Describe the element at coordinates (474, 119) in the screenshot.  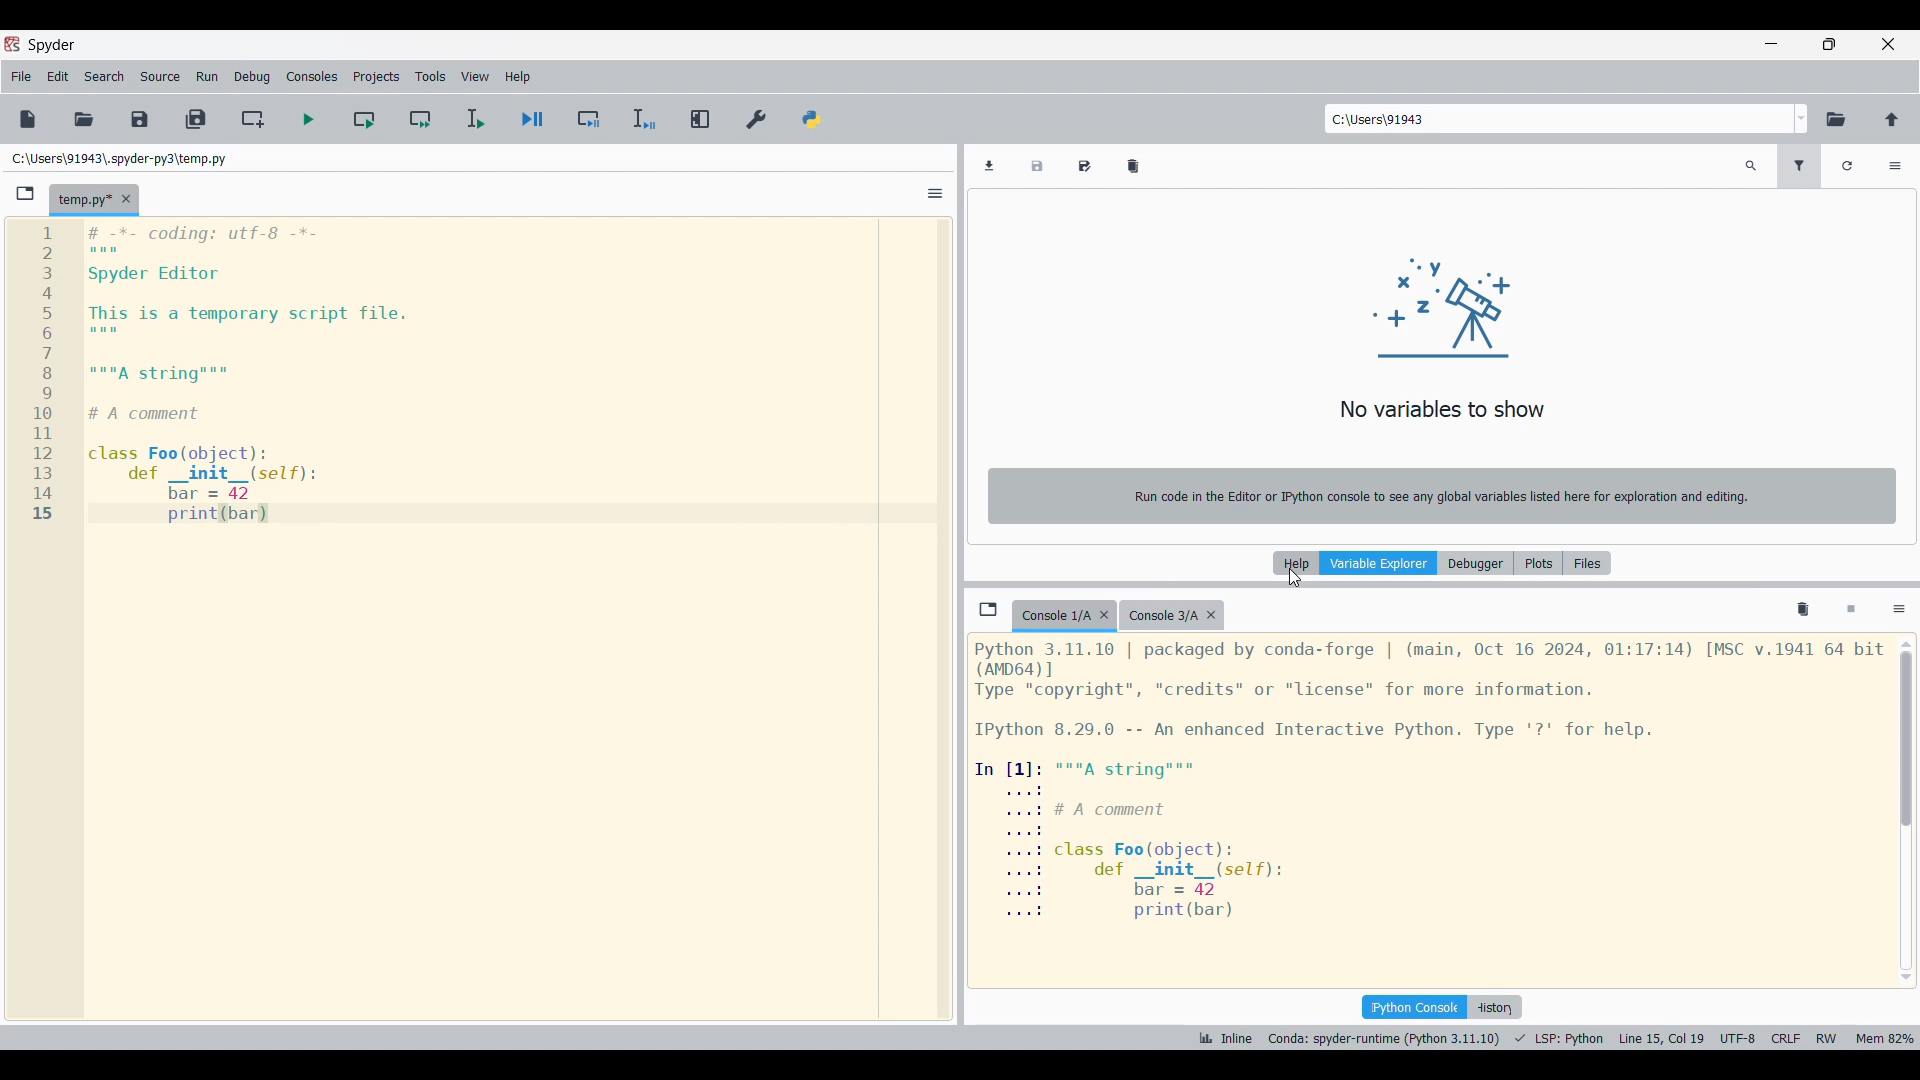
I see `Run selection/current line` at that location.